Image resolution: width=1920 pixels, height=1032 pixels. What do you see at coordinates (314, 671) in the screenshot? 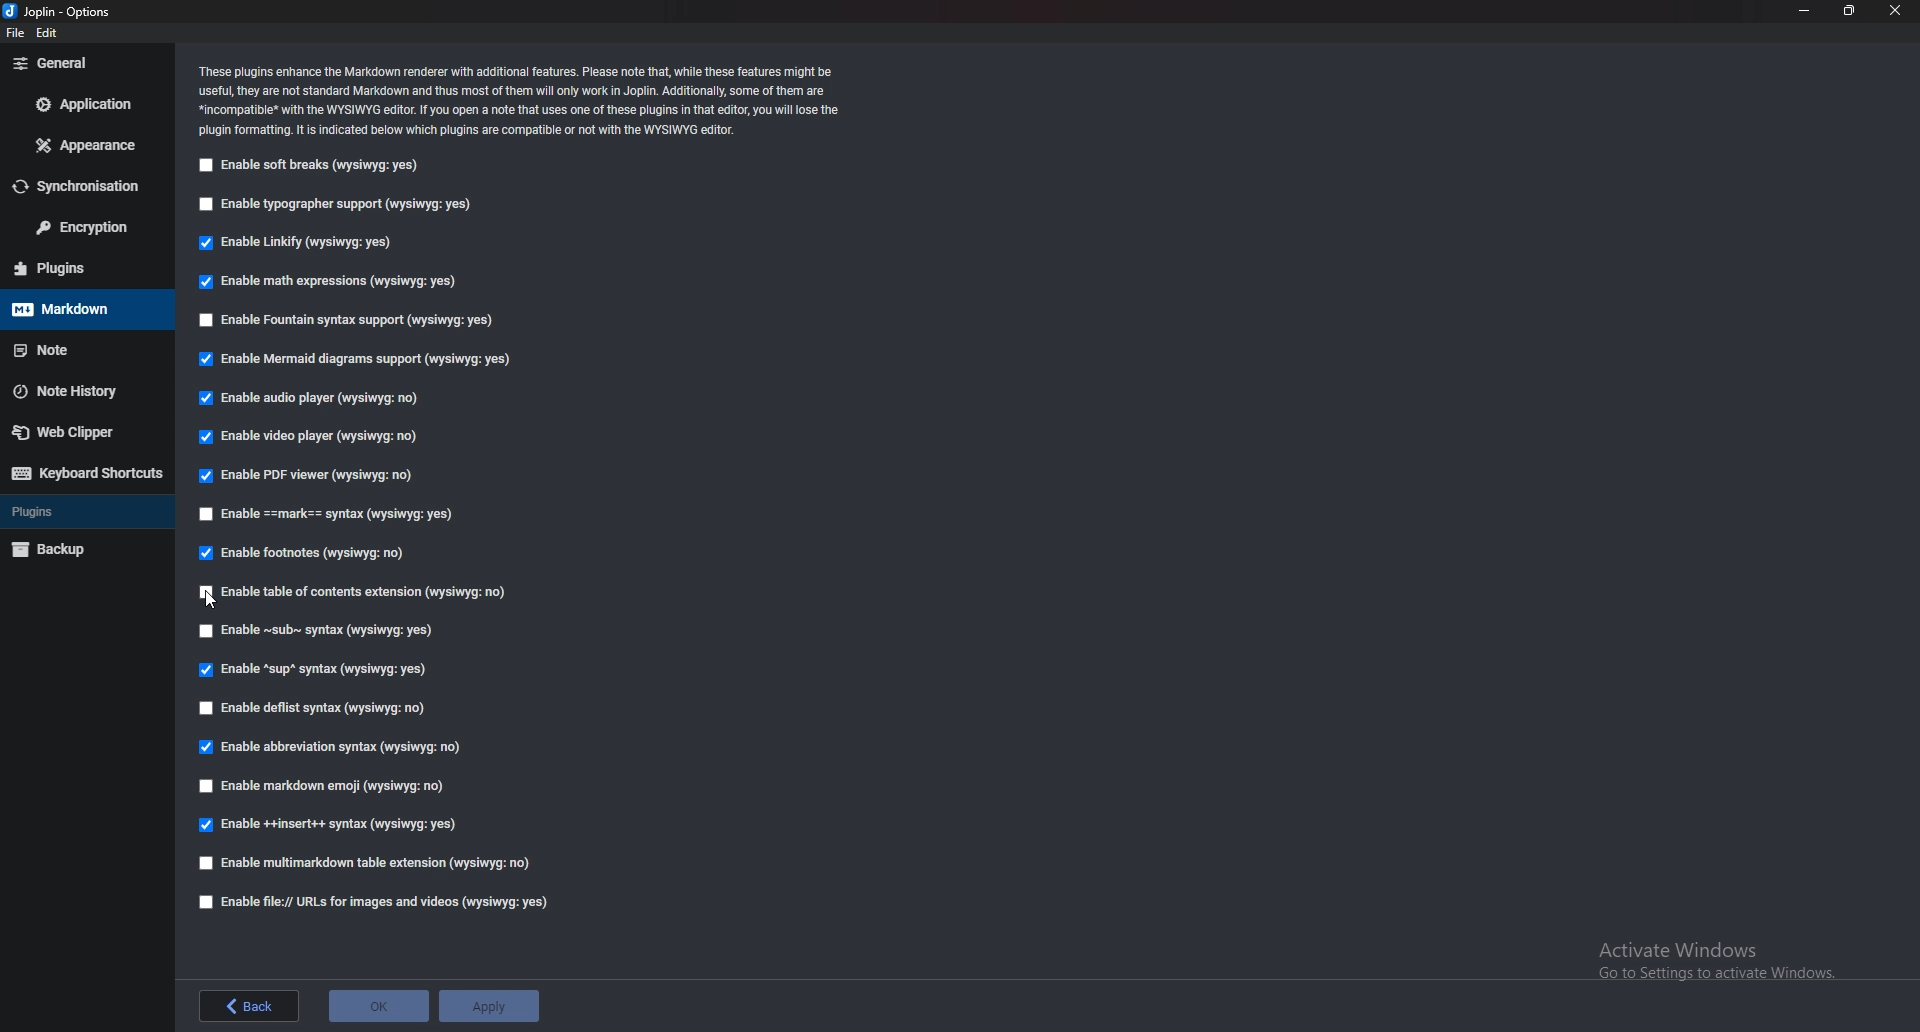
I see `Enable sup syntax` at bounding box center [314, 671].